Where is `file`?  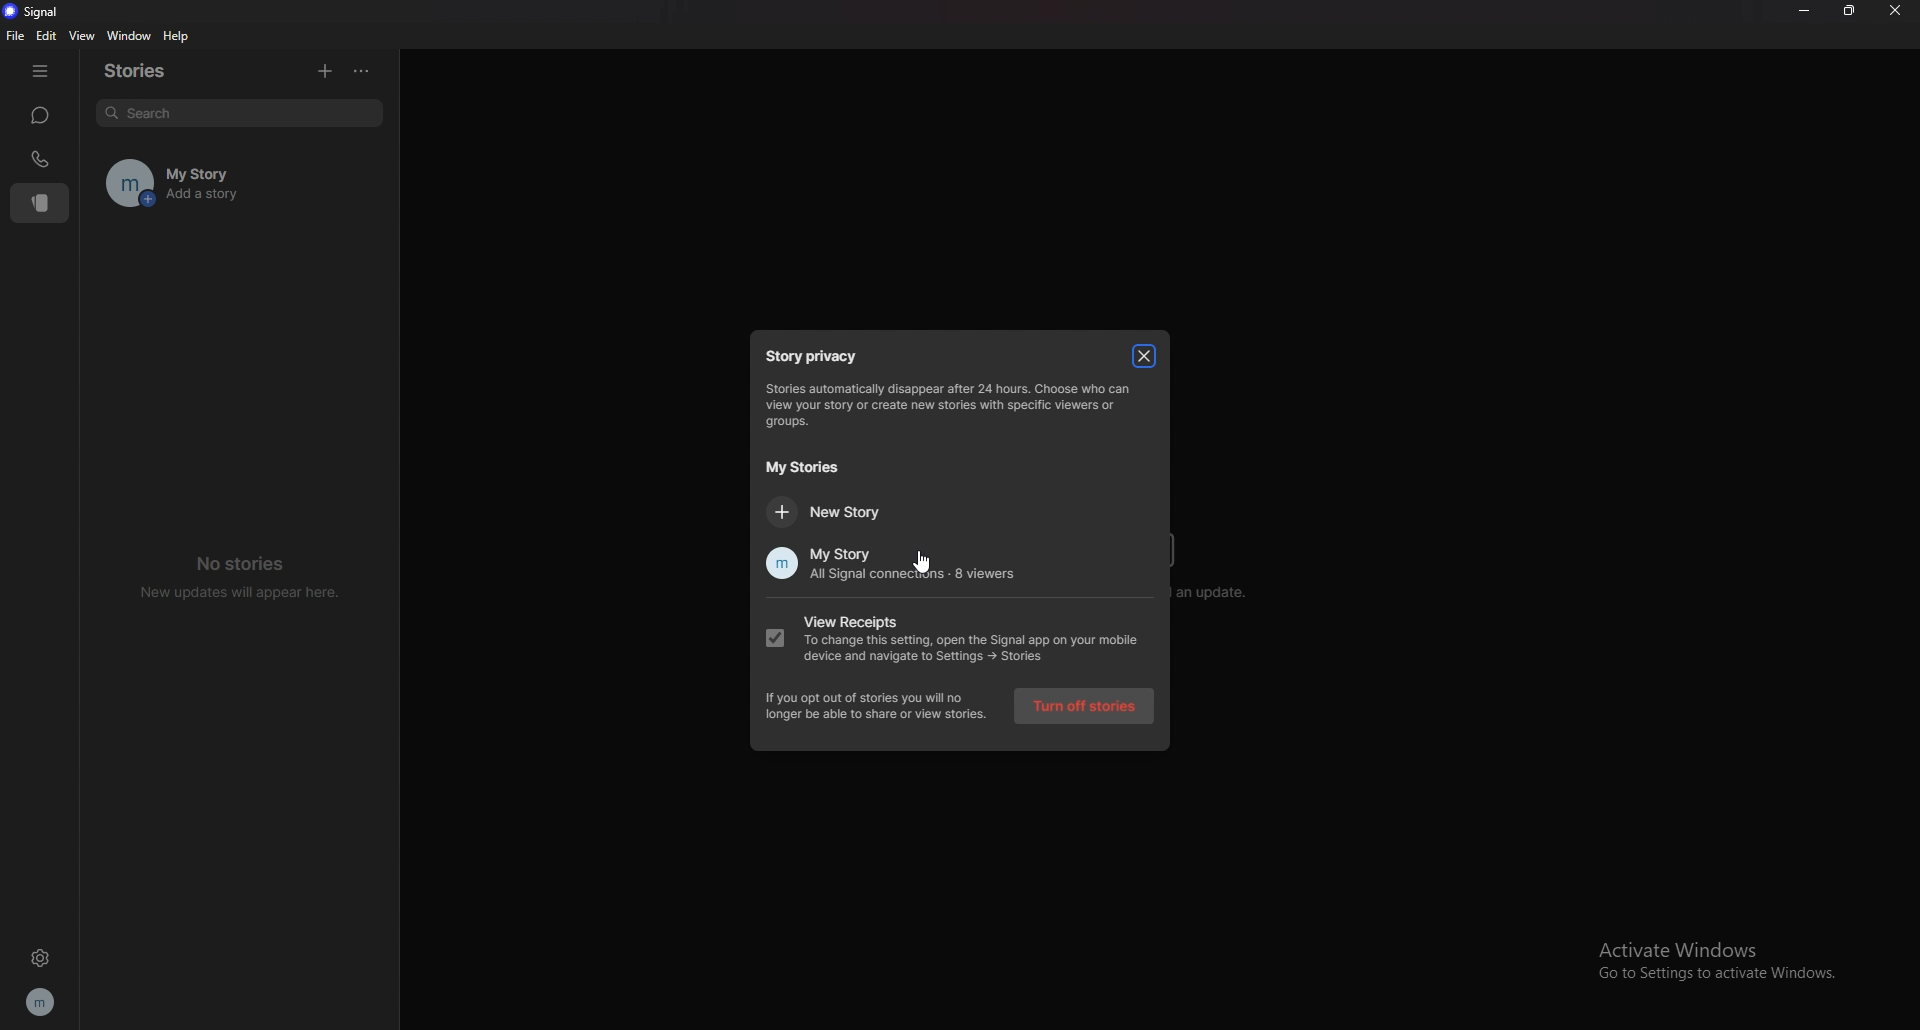 file is located at coordinates (15, 36).